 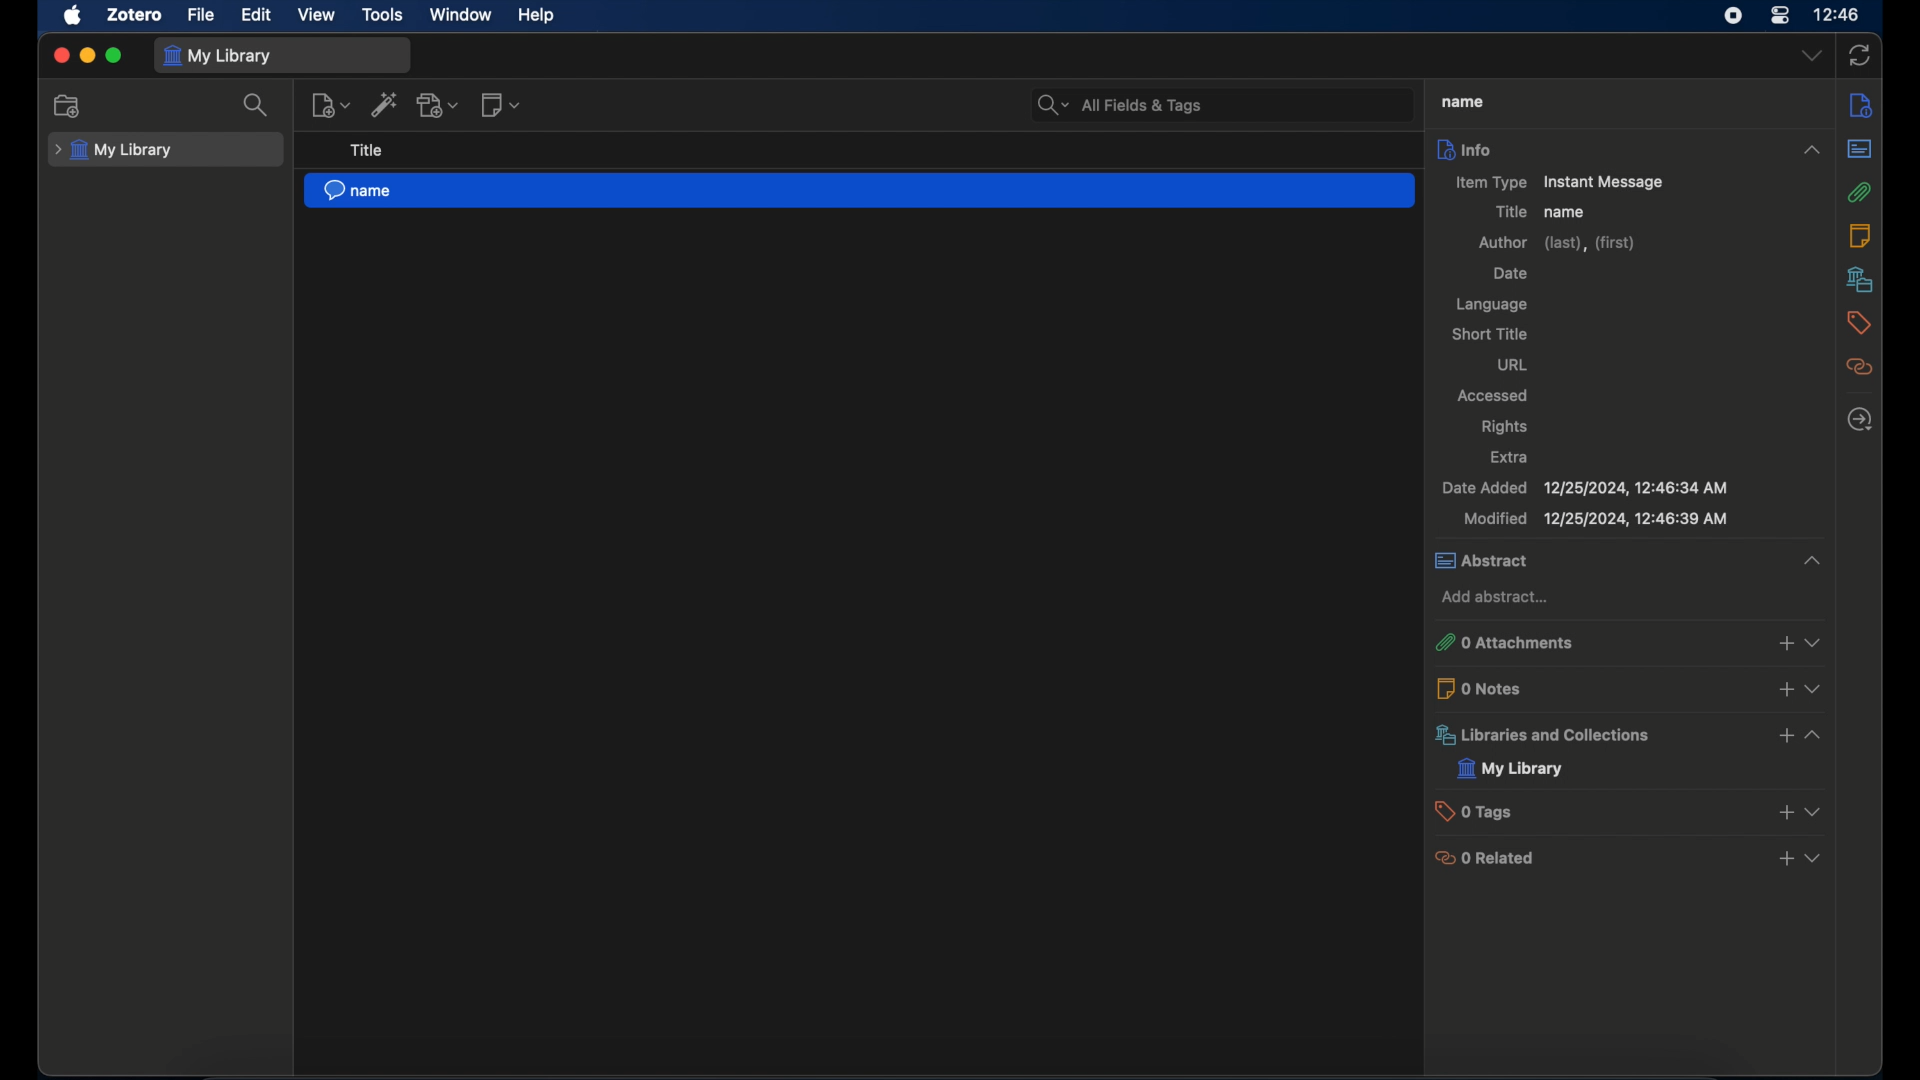 What do you see at coordinates (202, 15) in the screenshot?
I see `file` at bounding box center [202, 15].